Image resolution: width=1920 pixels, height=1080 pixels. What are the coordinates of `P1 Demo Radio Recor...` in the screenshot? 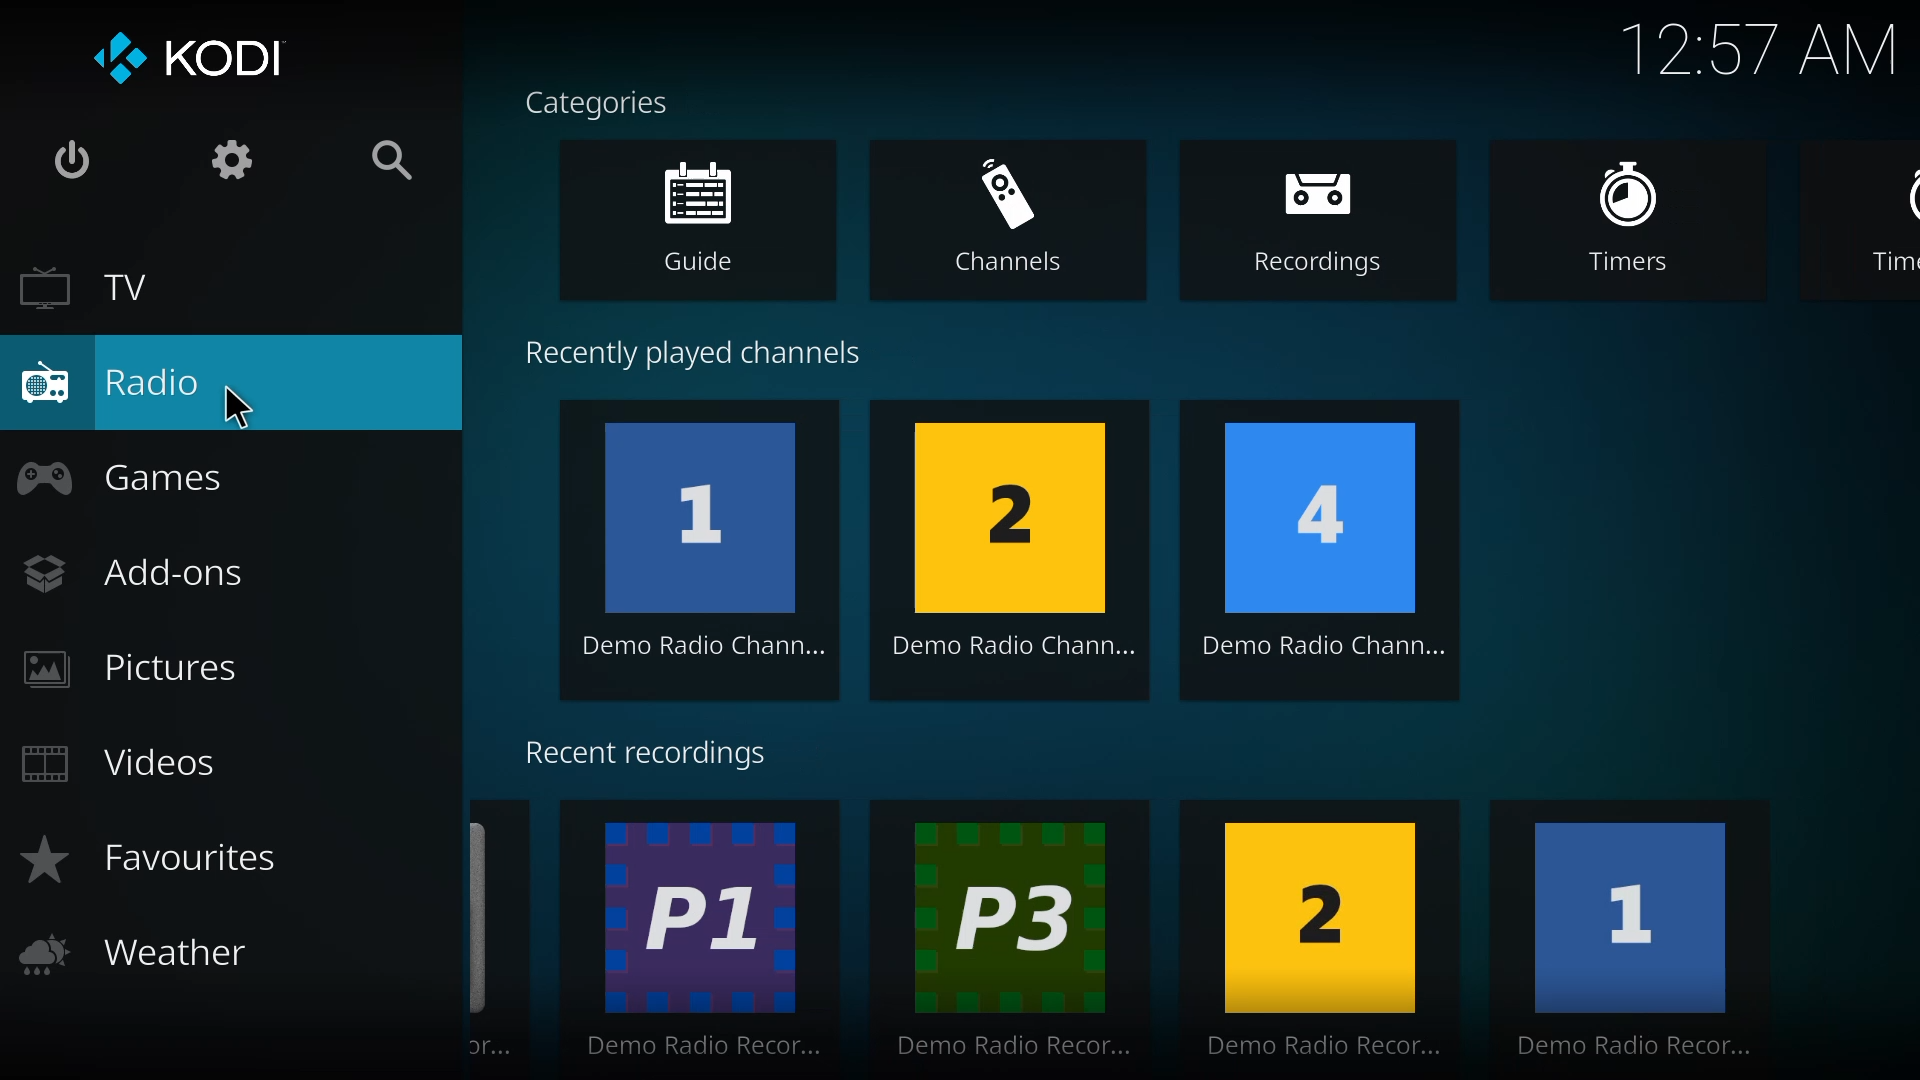 It's located at (699, 937).